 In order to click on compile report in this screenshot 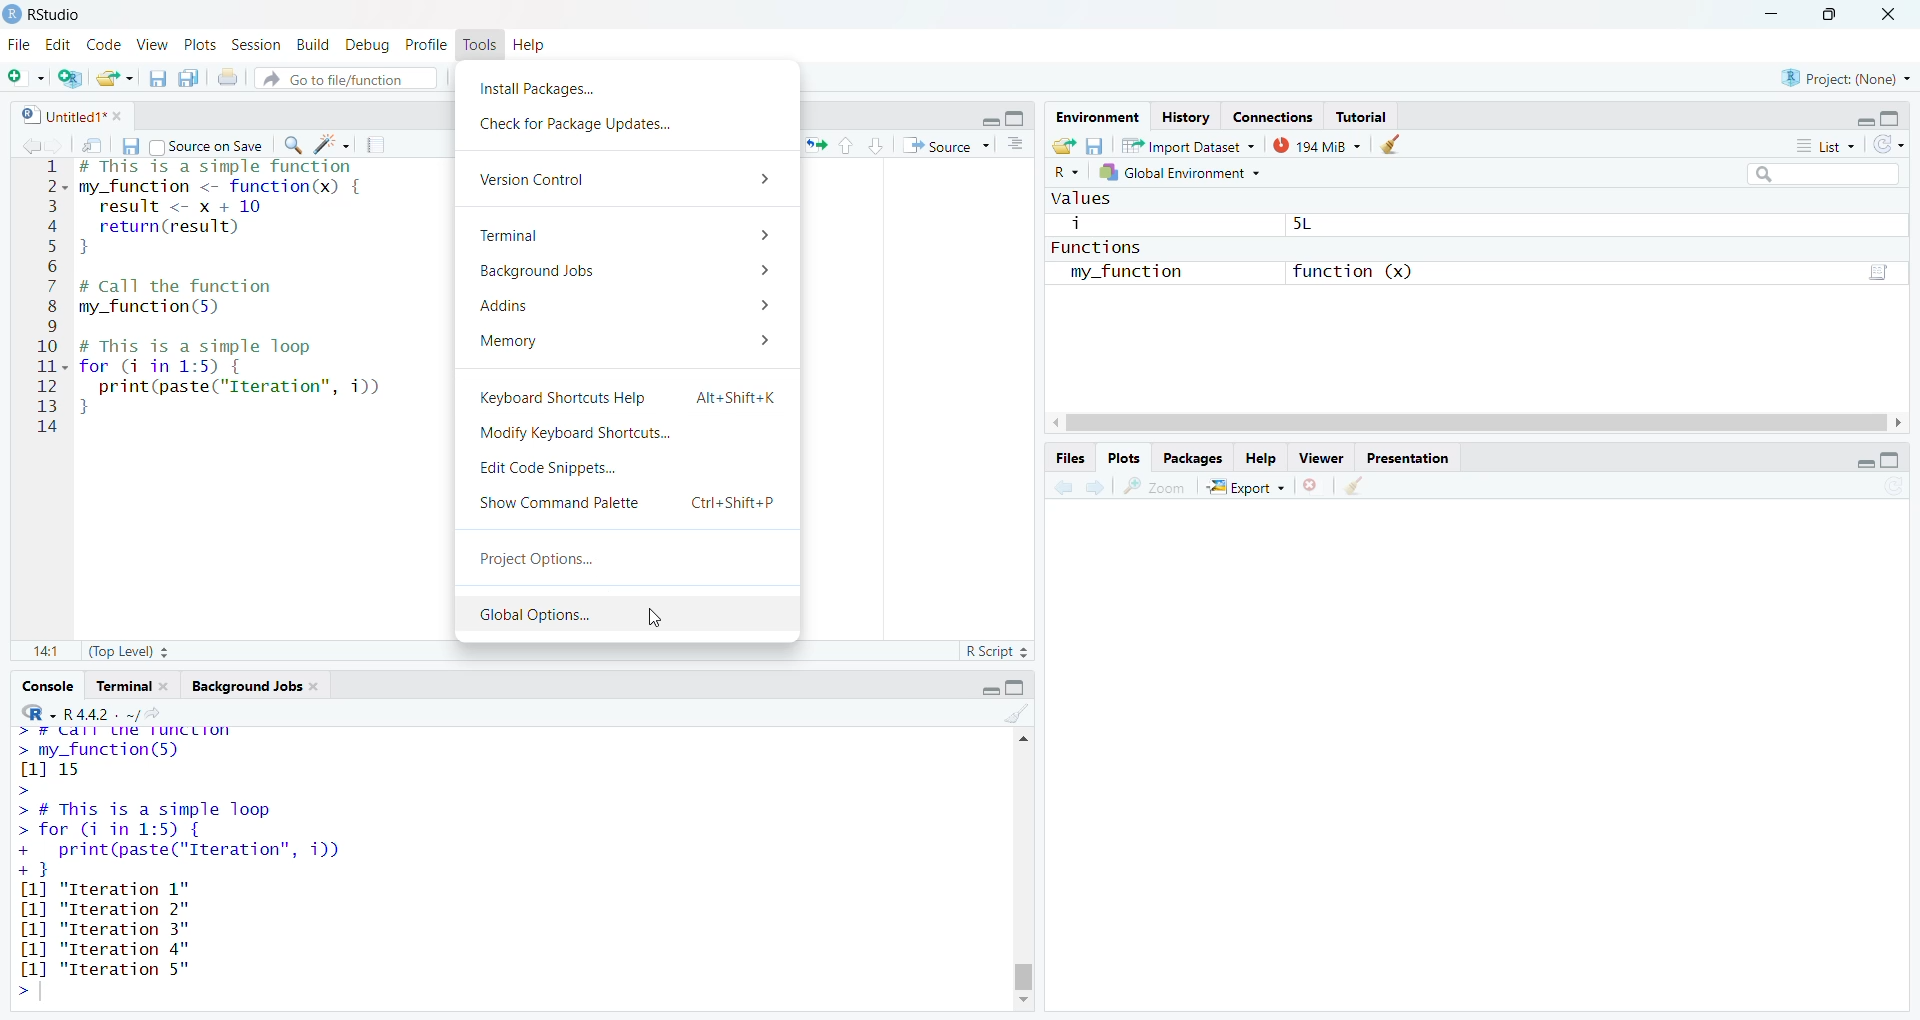, I will do `click(381, 142)`.